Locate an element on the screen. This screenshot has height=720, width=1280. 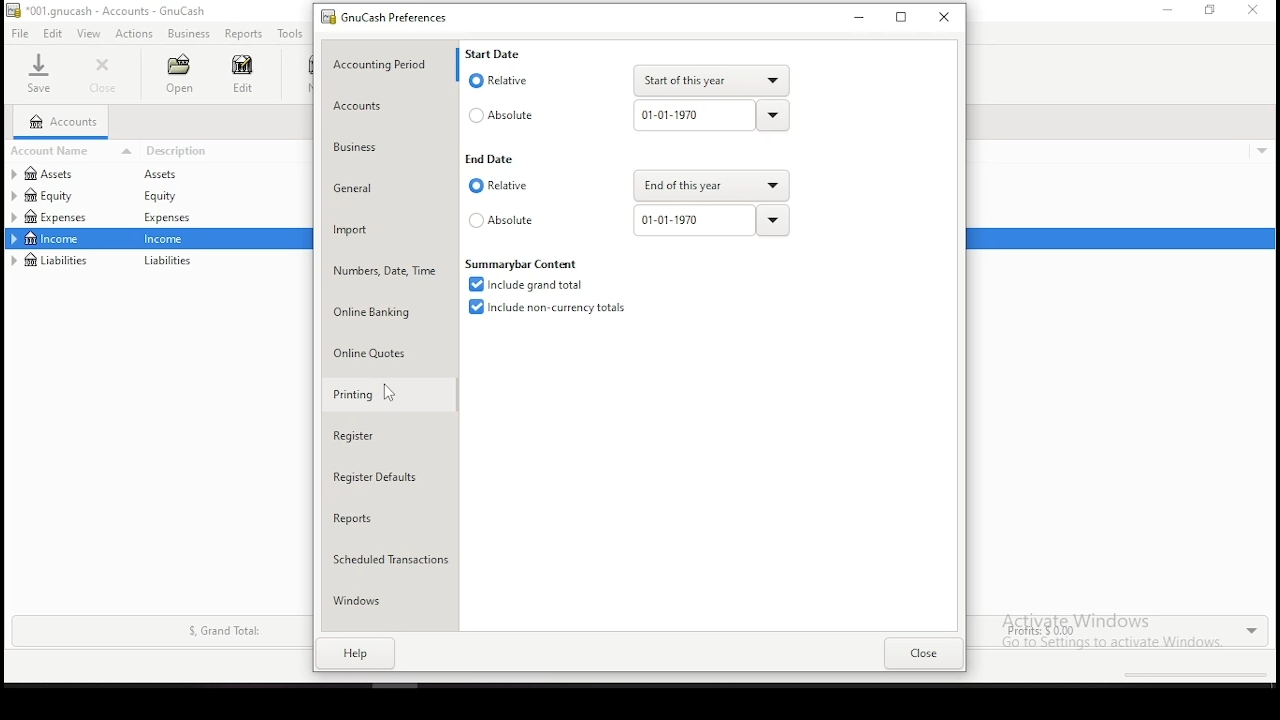
close window is located at coordinates (945, 18).